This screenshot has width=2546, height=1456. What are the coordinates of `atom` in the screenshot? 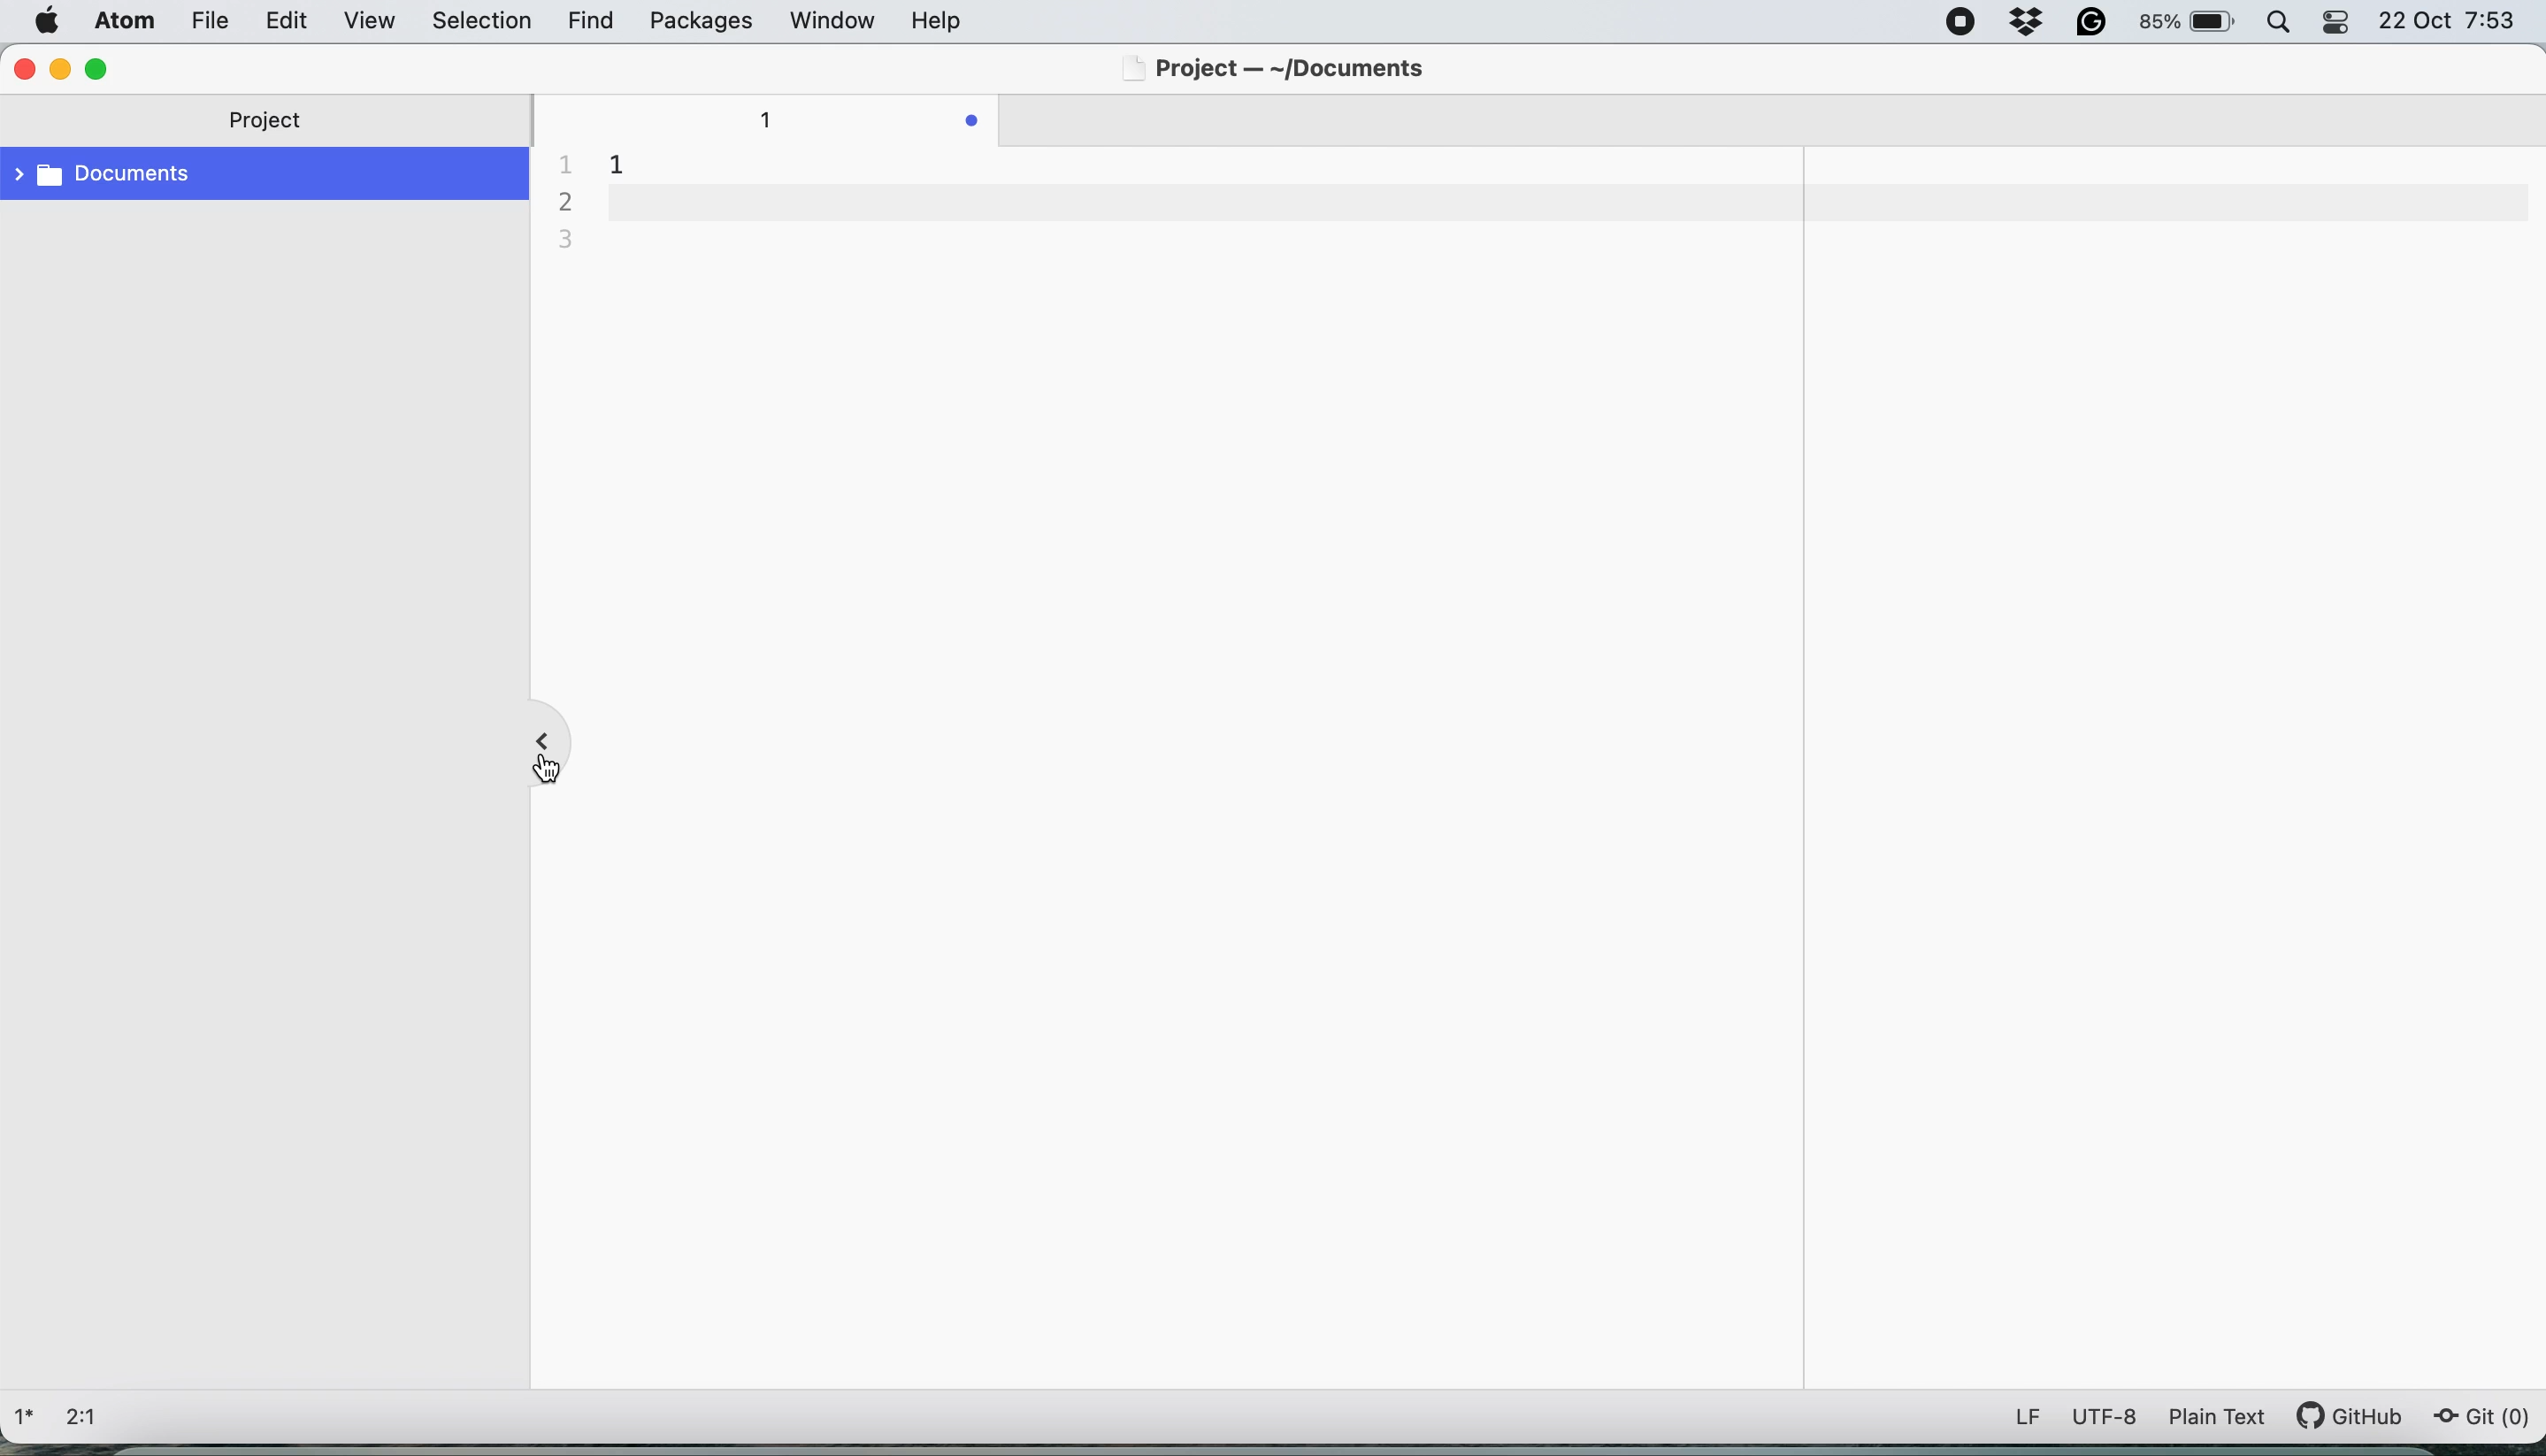 It's located at (120, 23).